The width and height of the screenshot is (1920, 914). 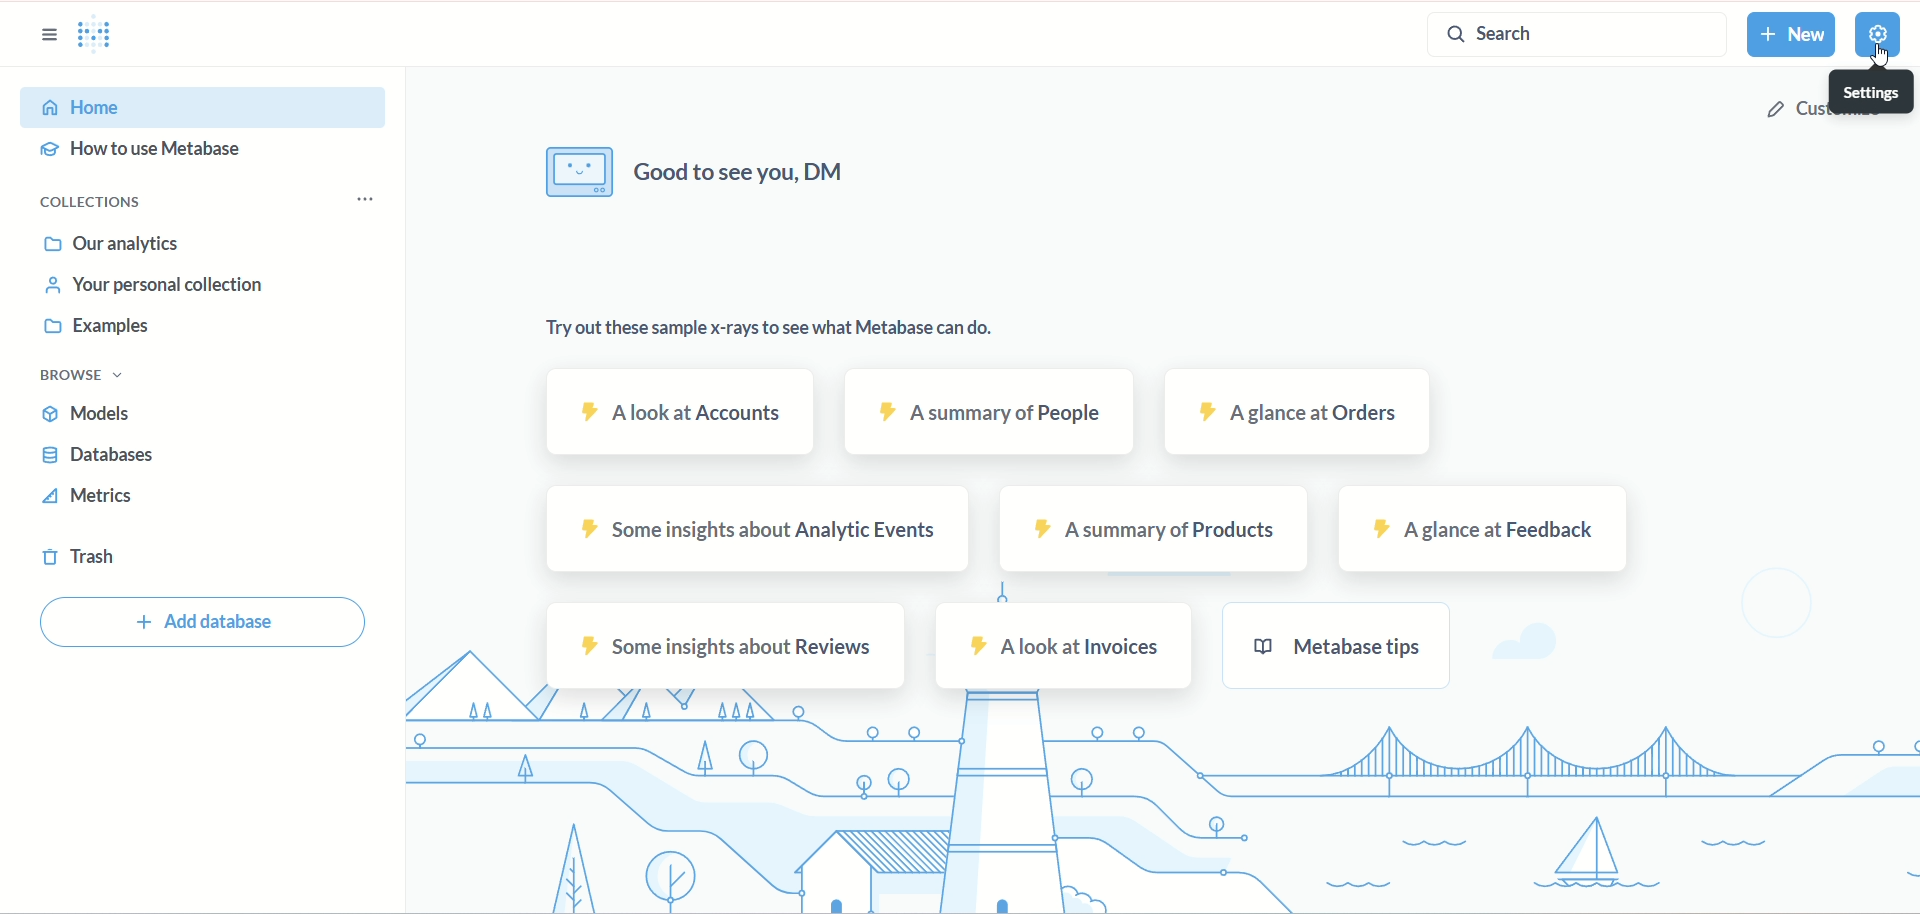 I want to click on text, so click(x=721, y=177).